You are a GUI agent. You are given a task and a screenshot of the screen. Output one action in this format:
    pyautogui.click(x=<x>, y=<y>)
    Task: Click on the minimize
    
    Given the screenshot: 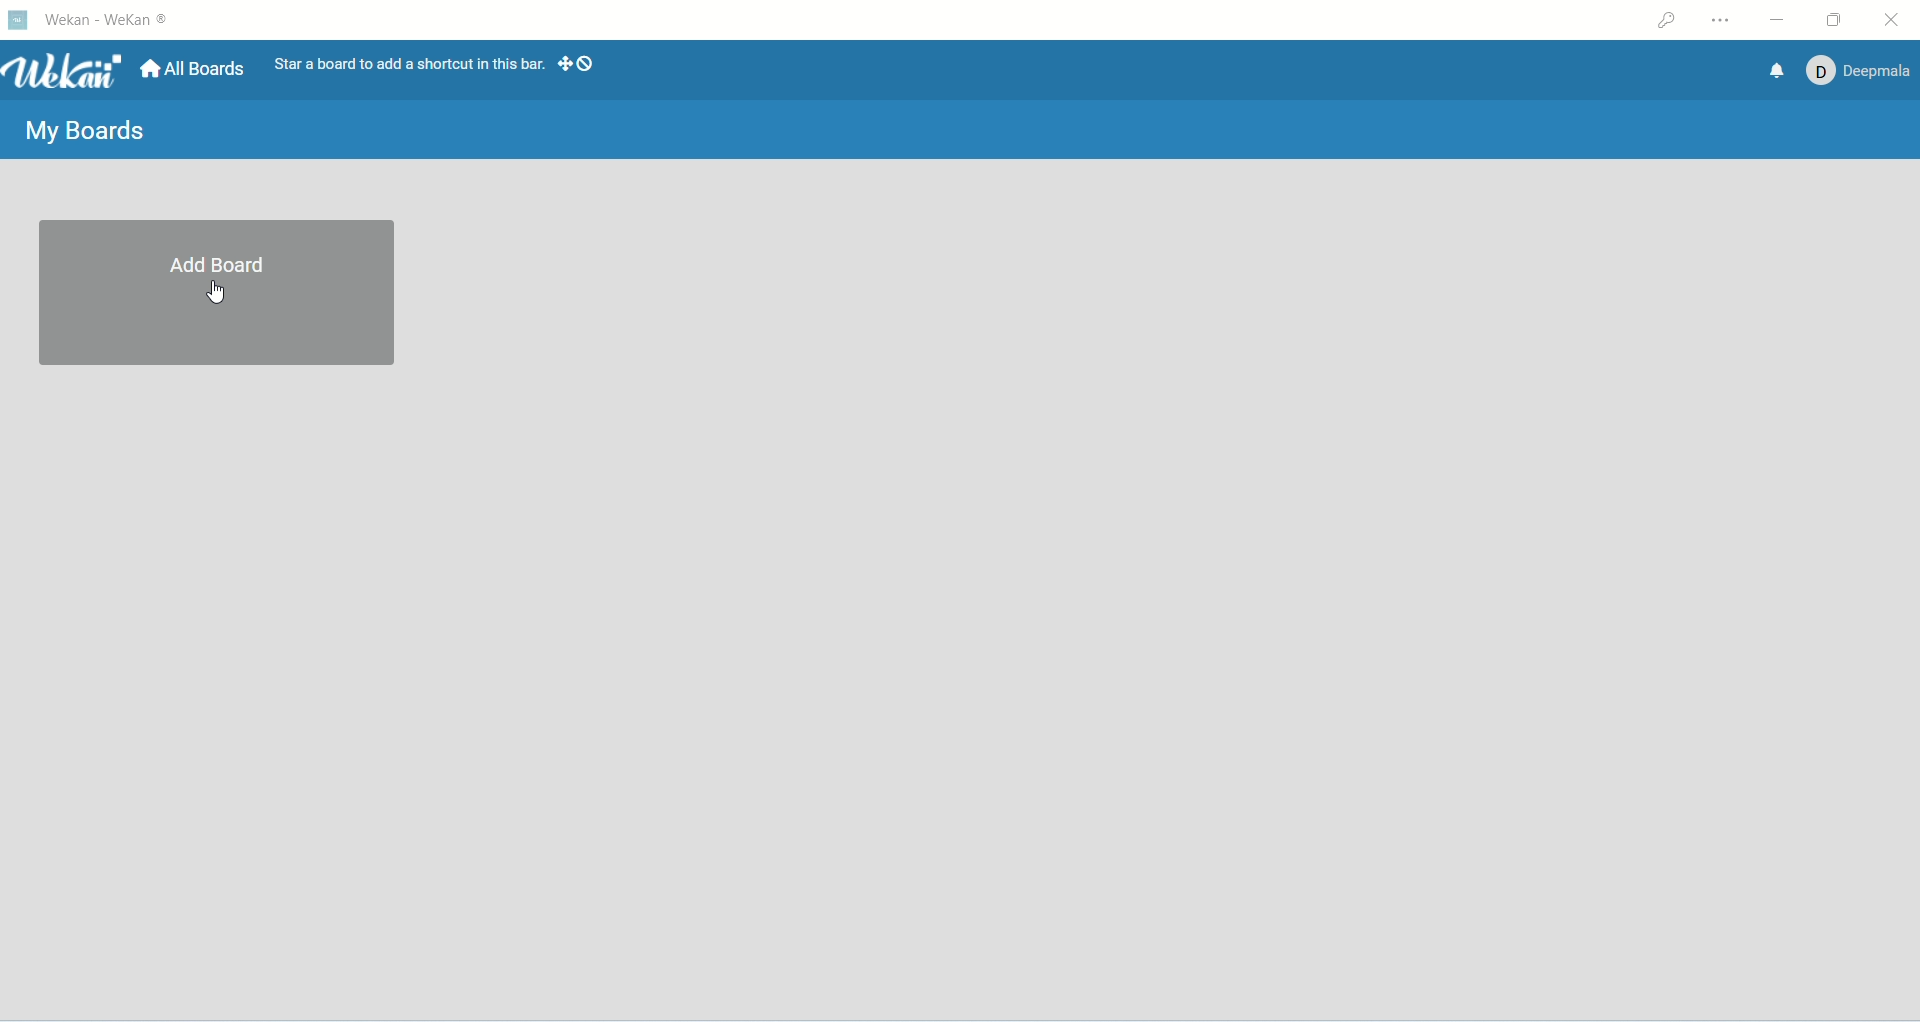 What is the action you would take?
    pyautogui.click(x=1783, y=18)
    